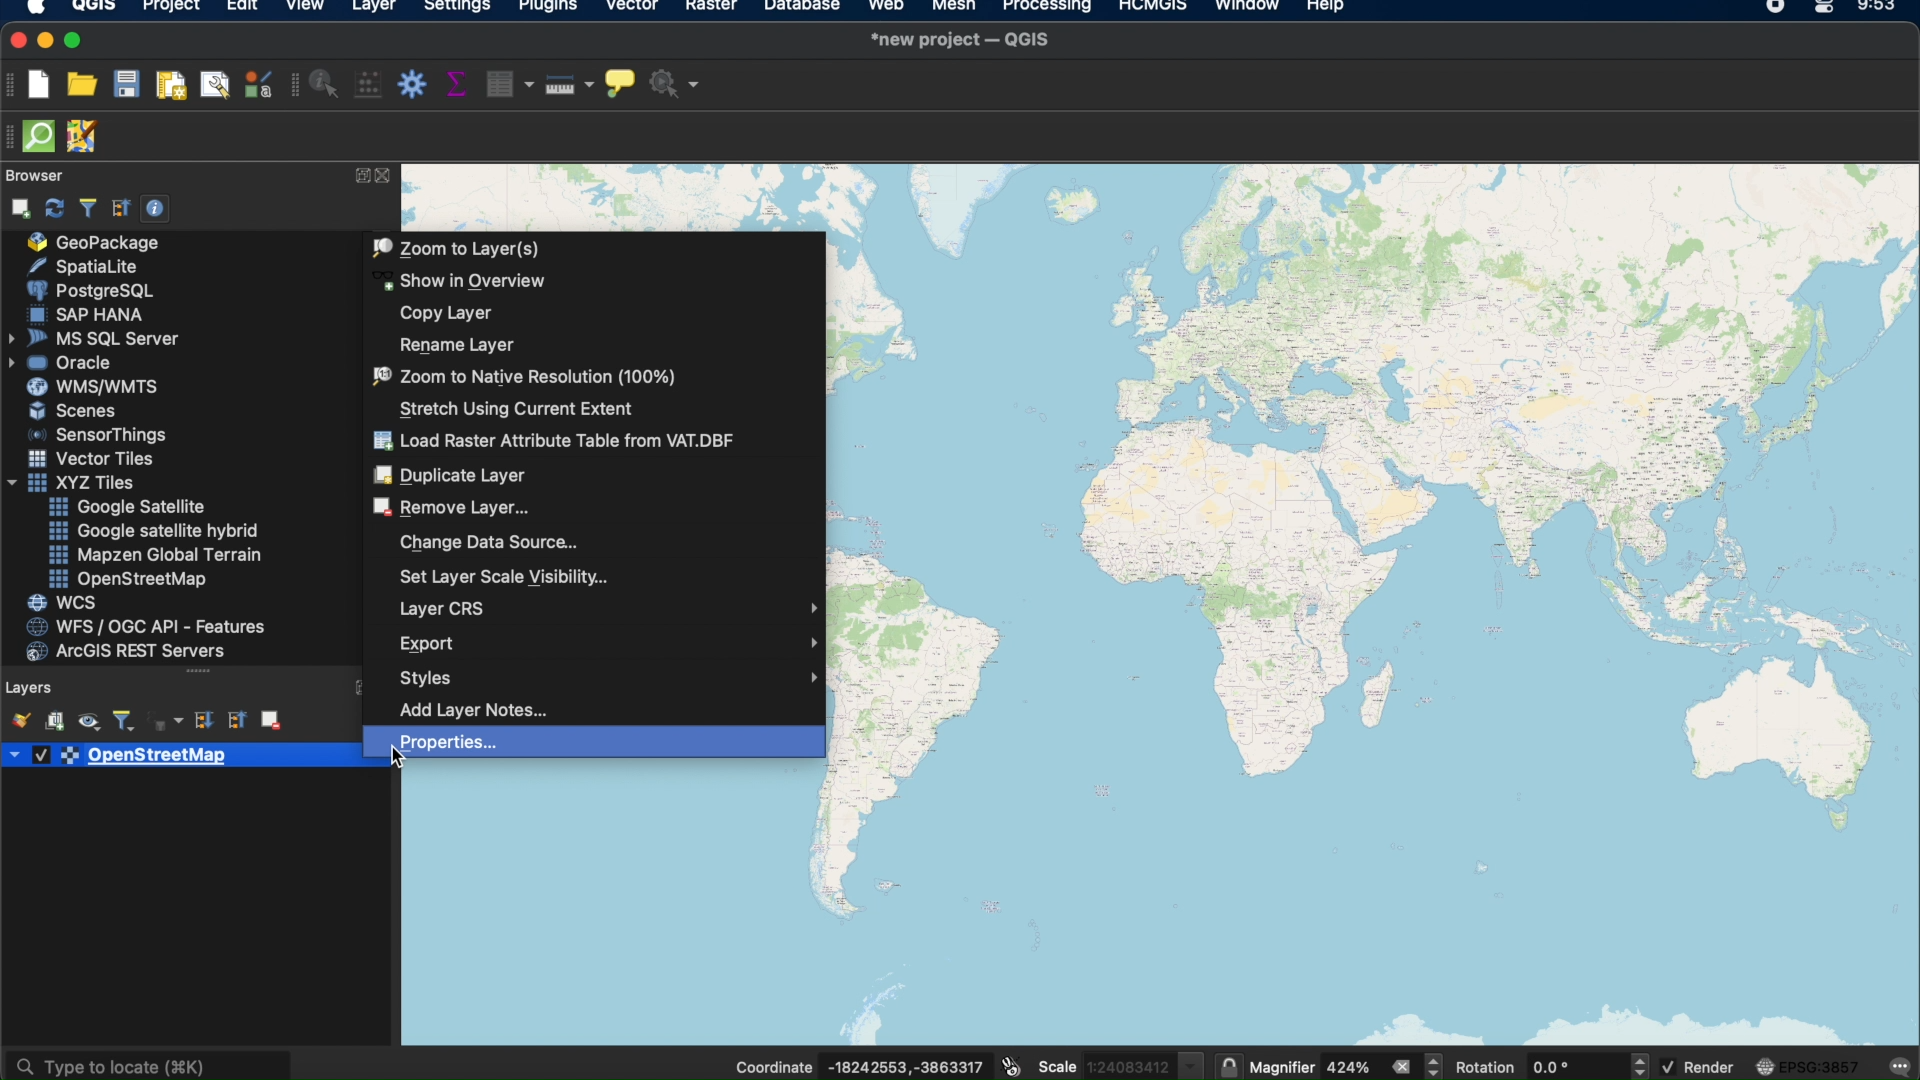 The image size is (1920, 1080). I want to click on xyz tiles, so click(76, 483).